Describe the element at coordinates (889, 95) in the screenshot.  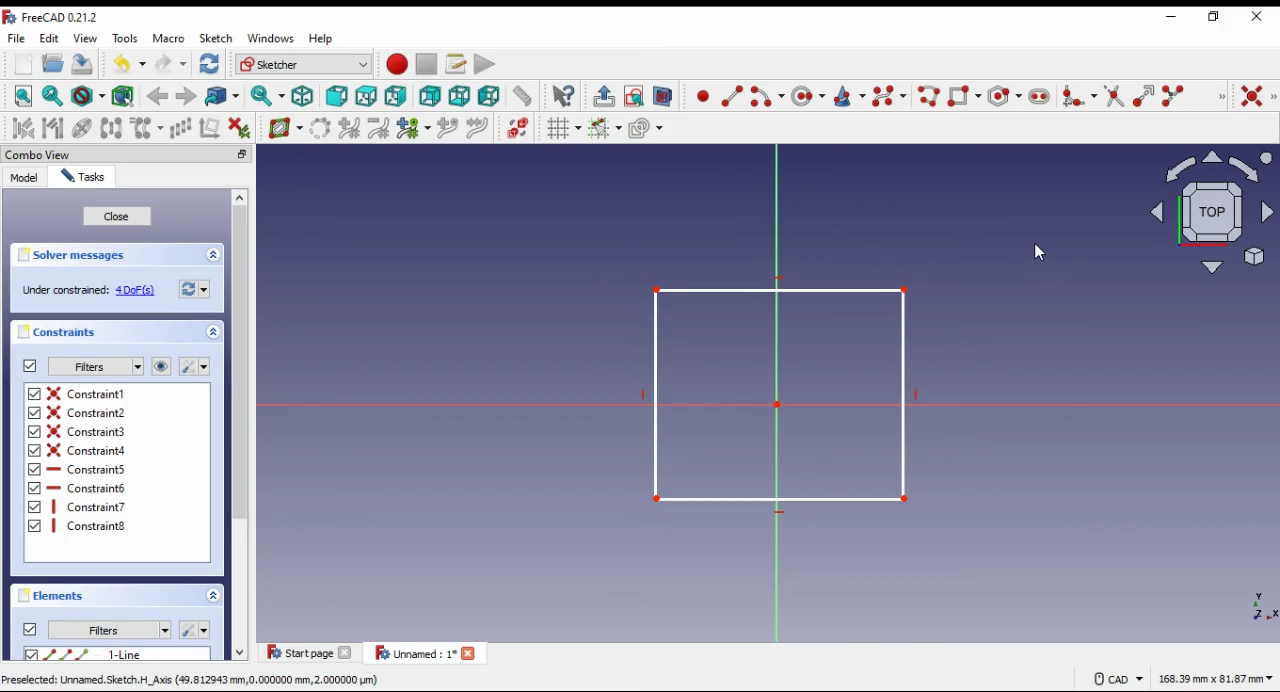
I see `create bspline` at that location.